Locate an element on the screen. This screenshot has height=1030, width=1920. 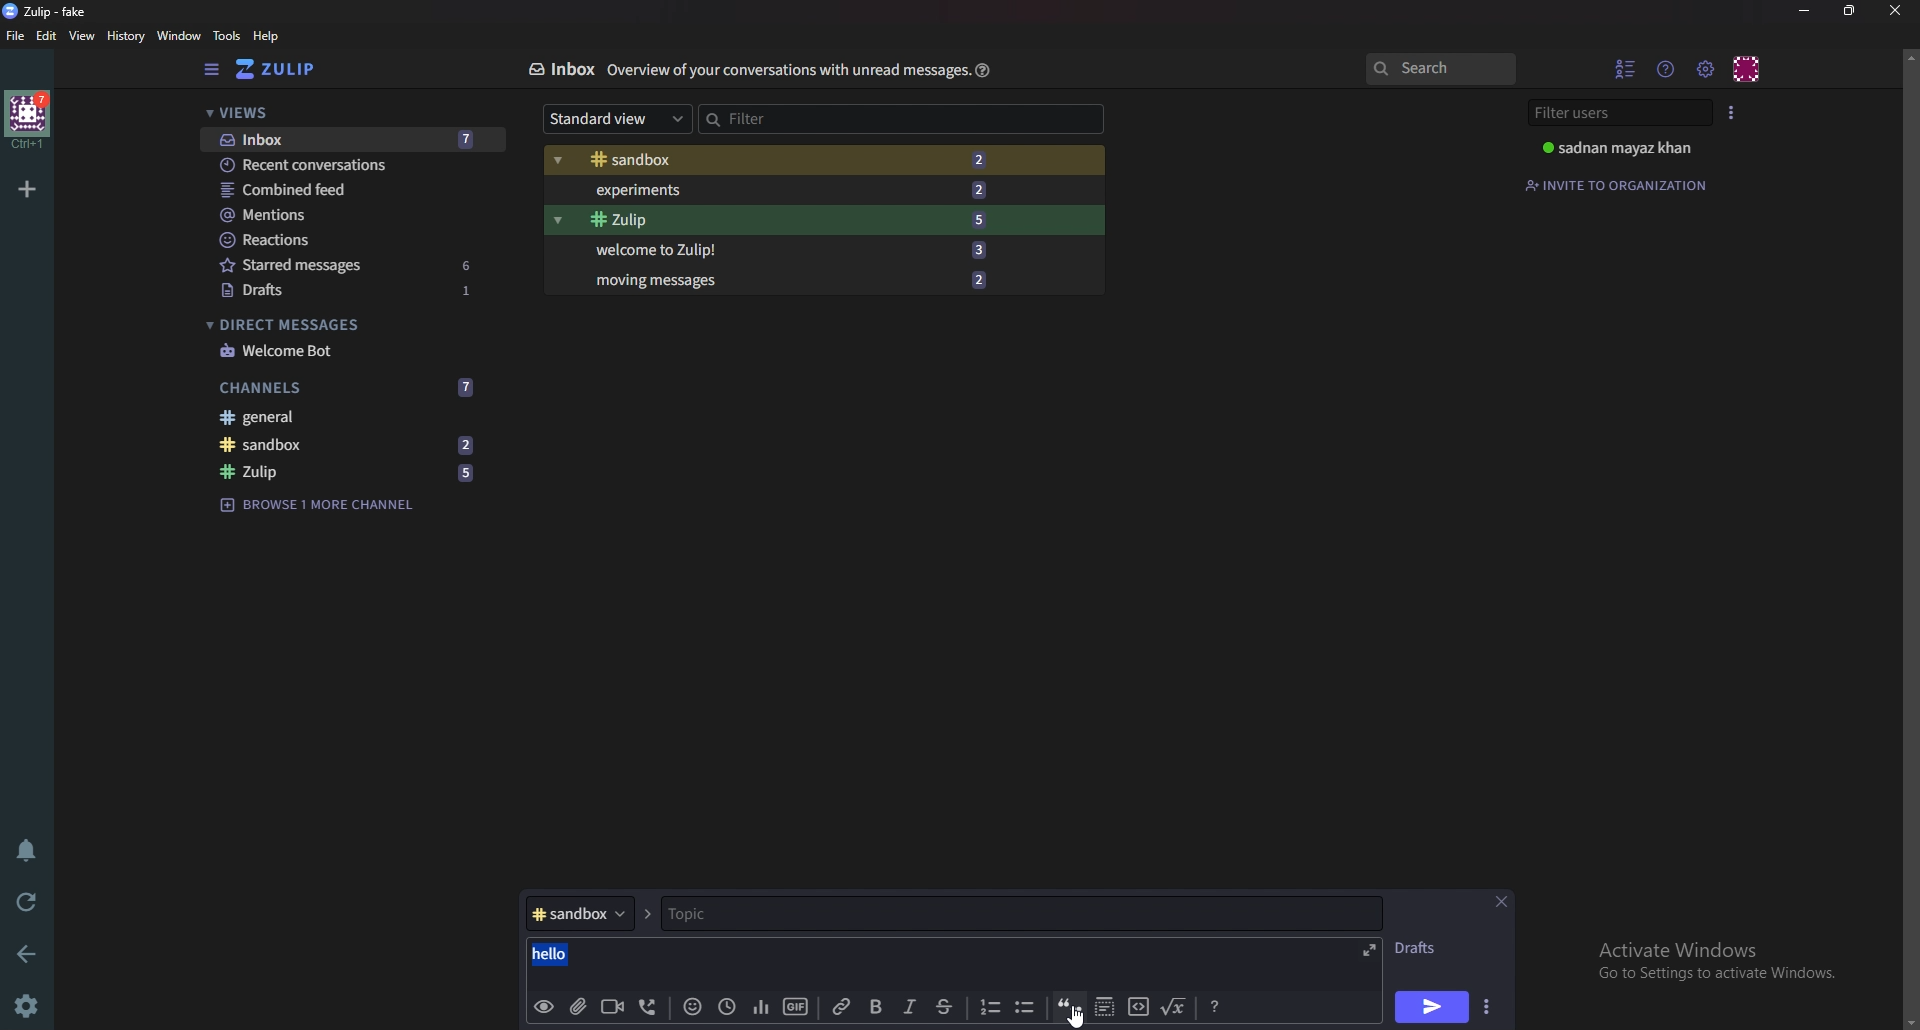
History is located at coordinates (125, 36).